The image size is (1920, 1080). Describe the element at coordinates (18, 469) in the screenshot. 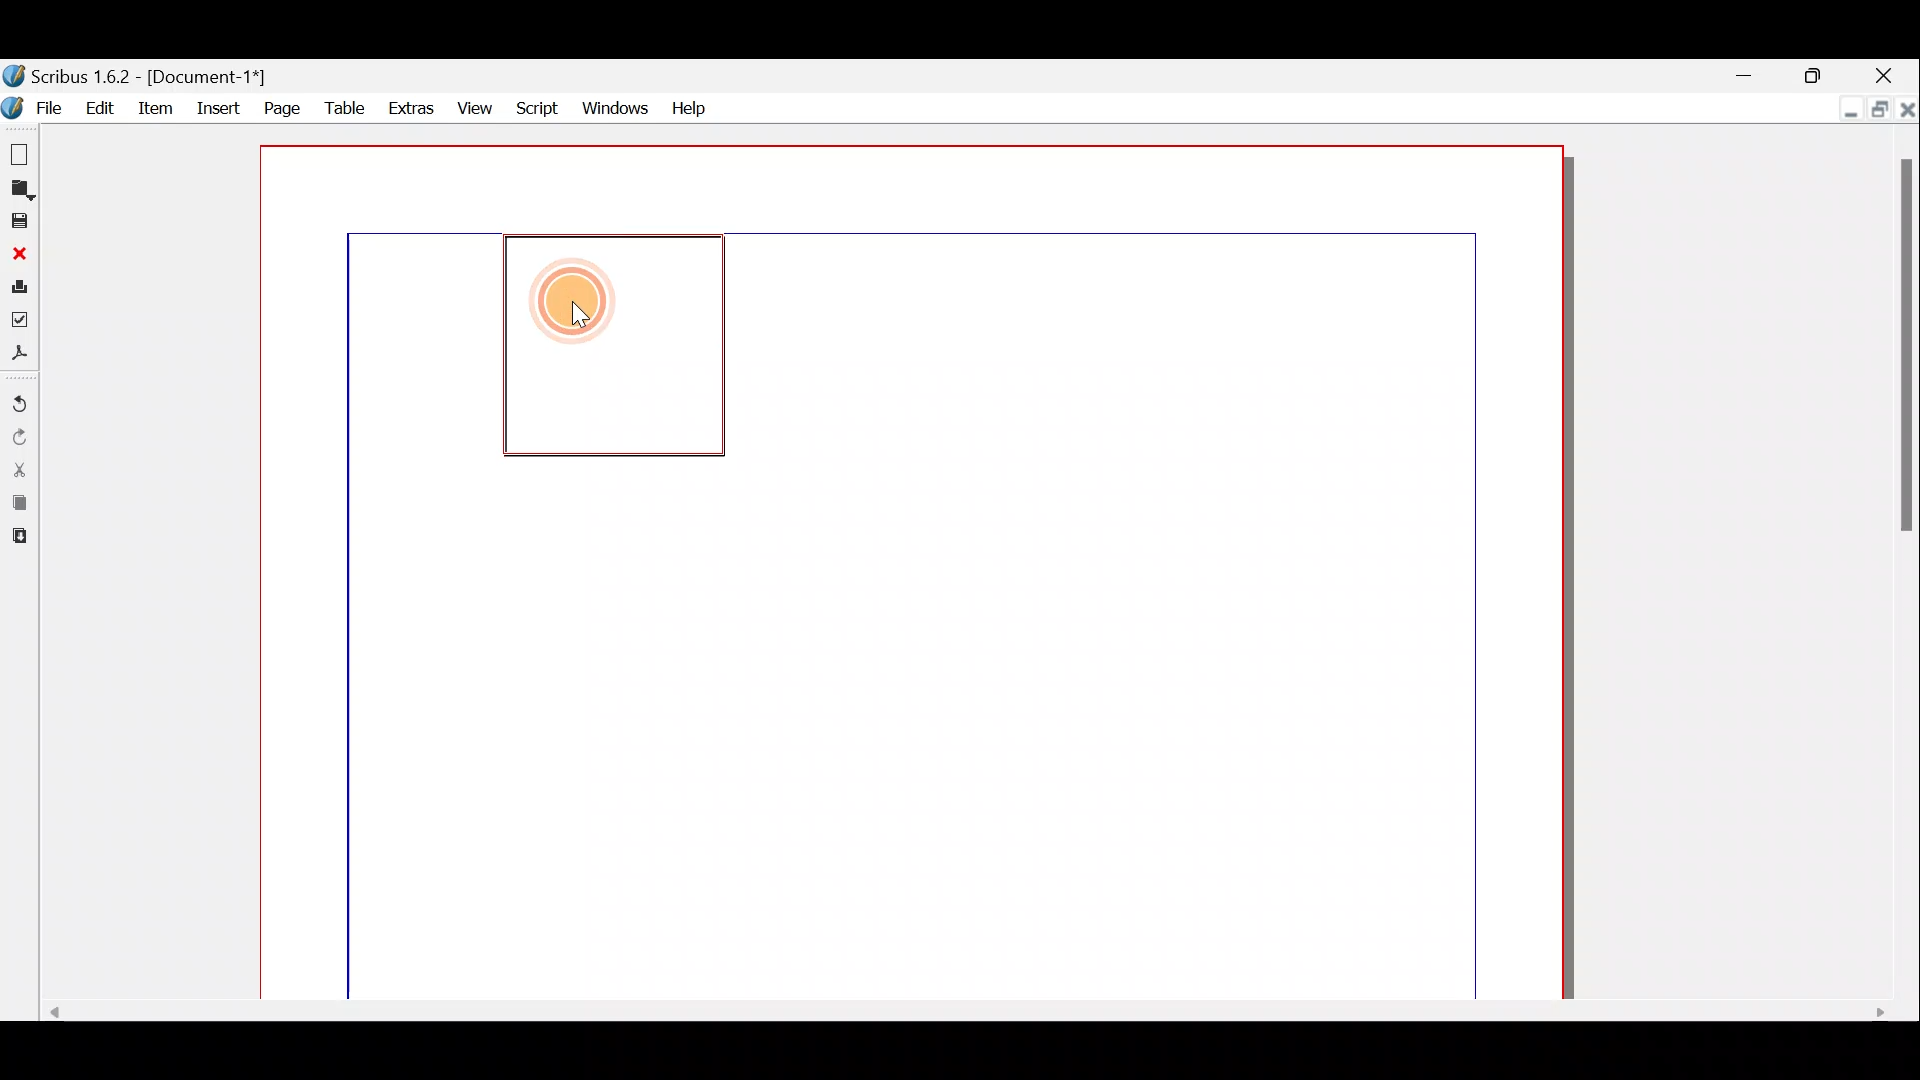

I see `Cut` at that location.